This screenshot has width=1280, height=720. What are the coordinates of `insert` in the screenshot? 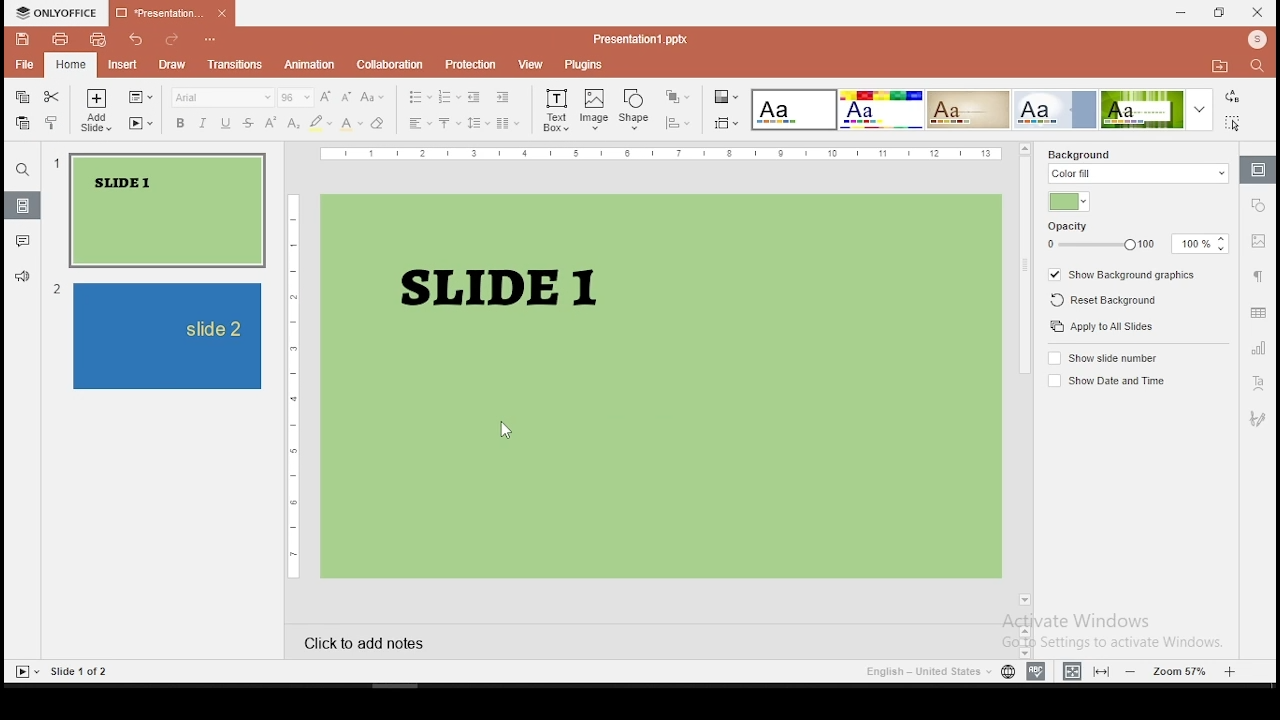 It's located at (123, 64).